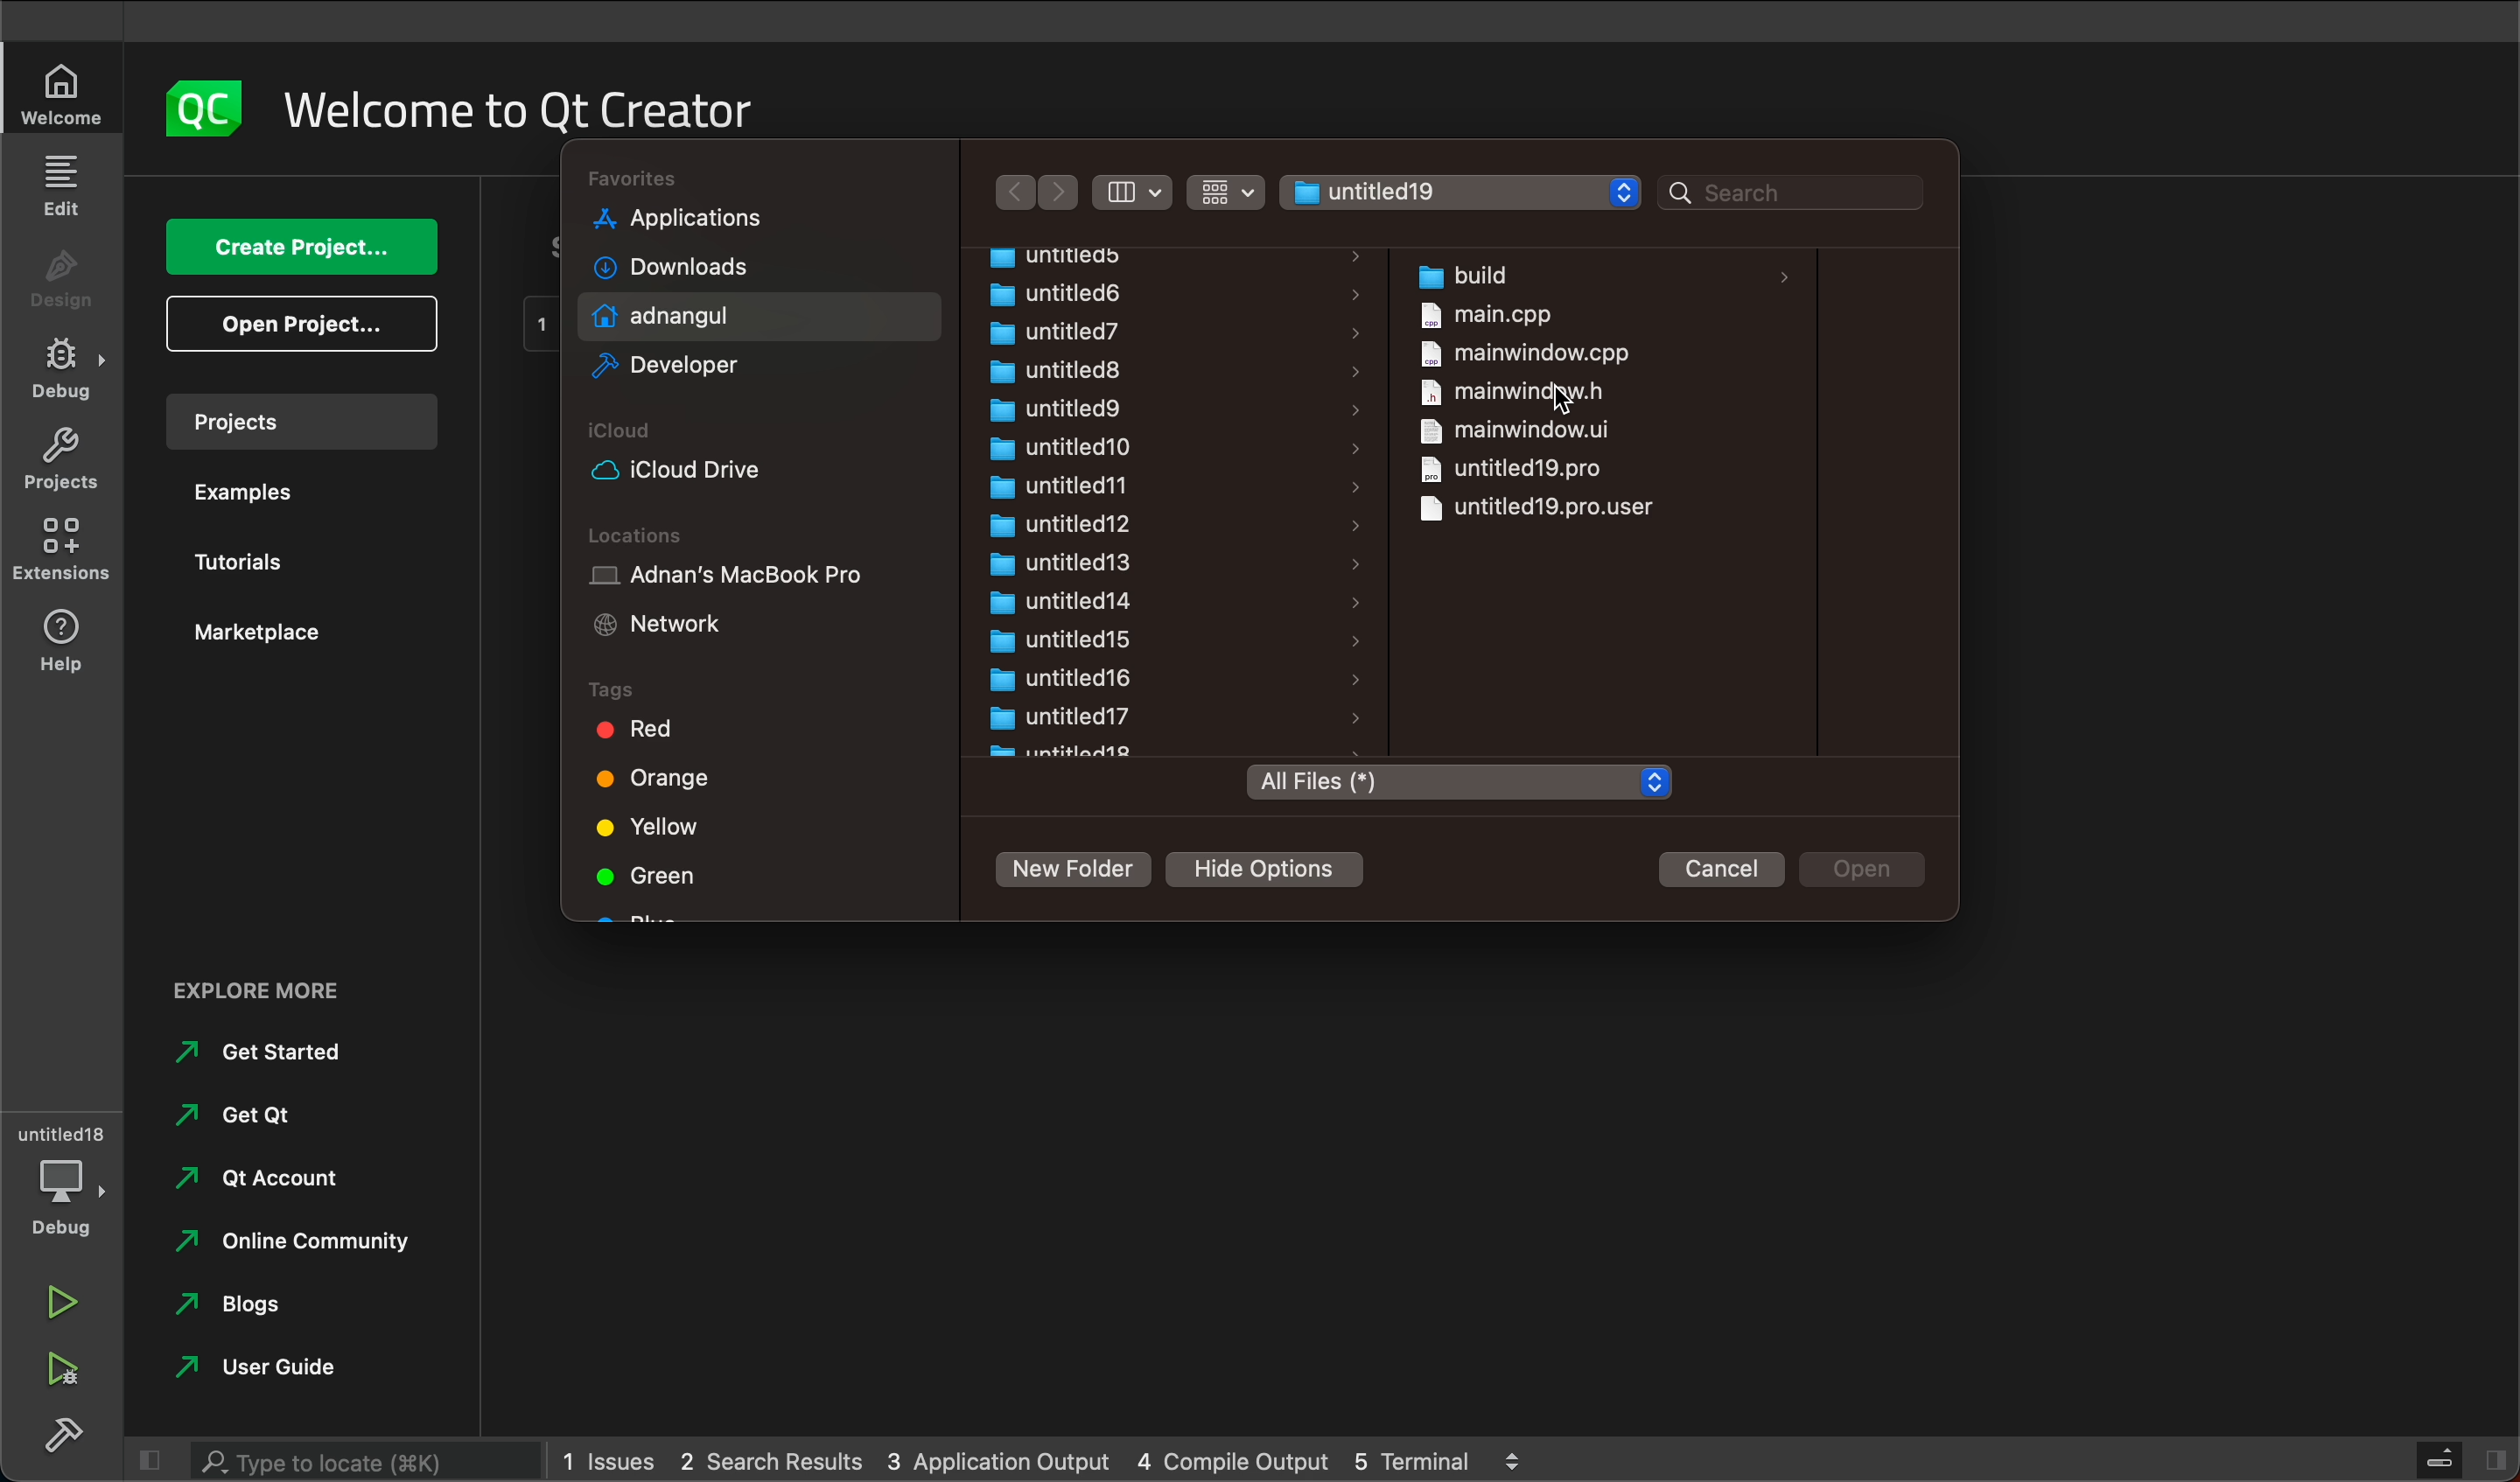 The width and height of the screenshot is (2520, 1482). I want to click on search , so click(364, 1460).